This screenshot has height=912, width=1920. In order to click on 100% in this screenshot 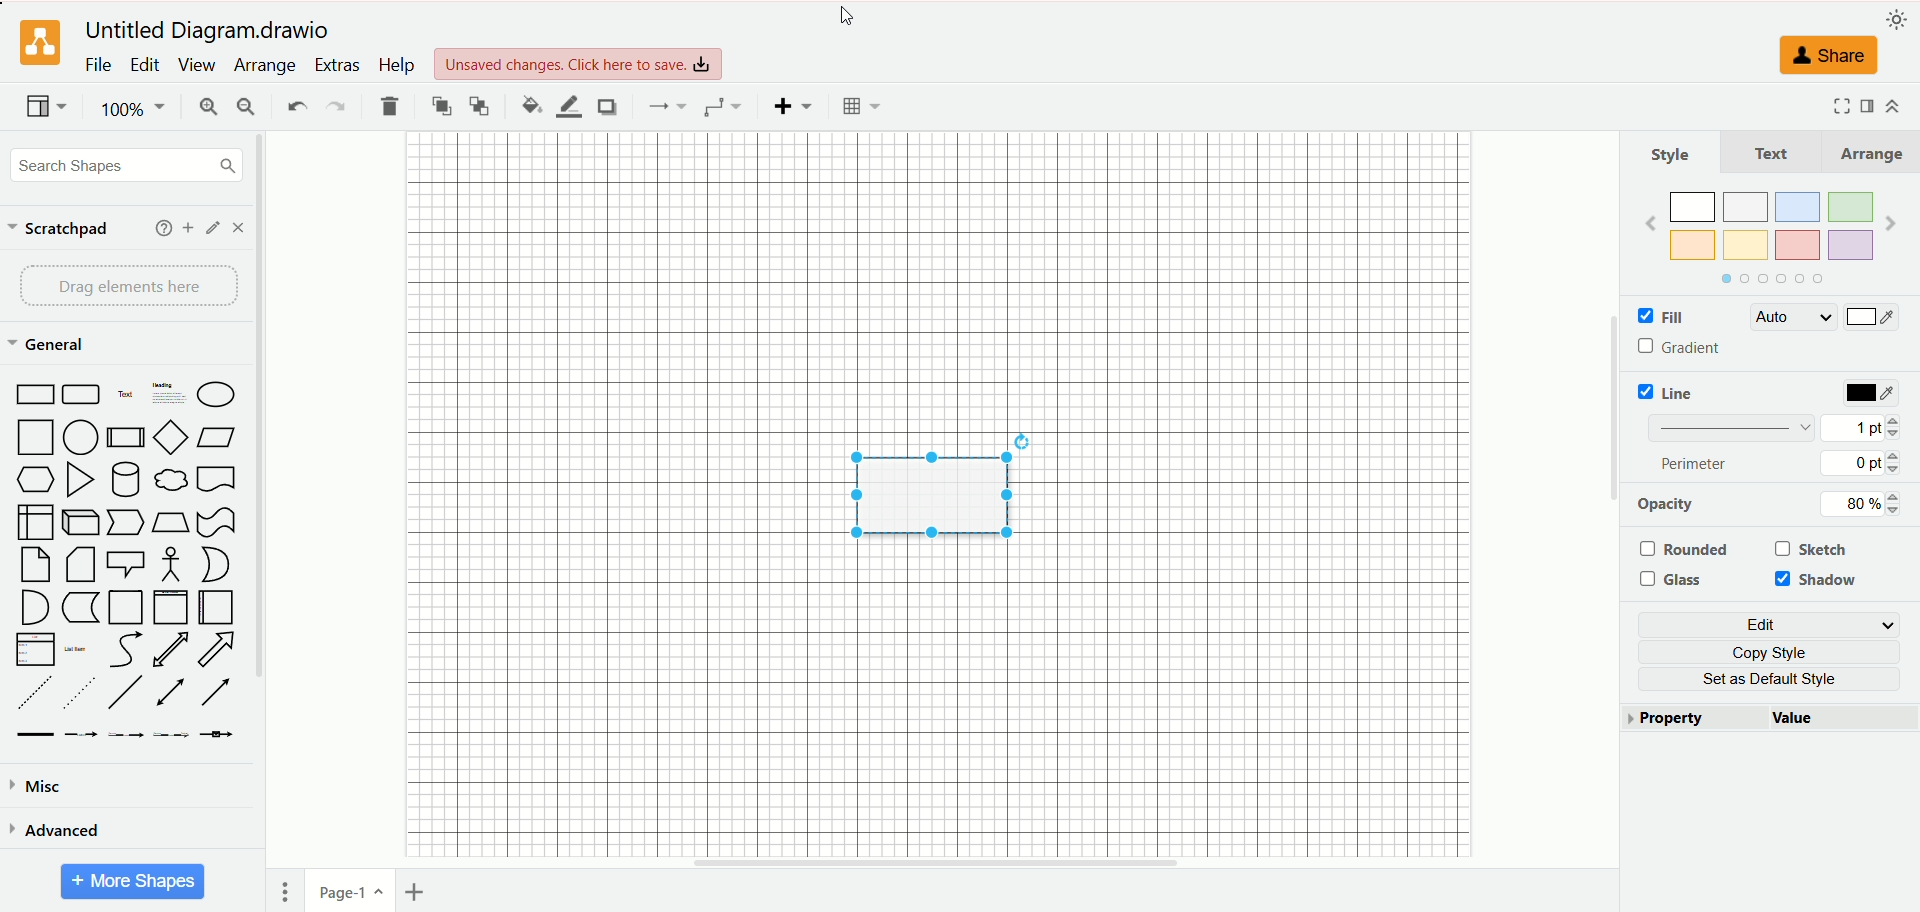, I will do `click(135, 109)`.